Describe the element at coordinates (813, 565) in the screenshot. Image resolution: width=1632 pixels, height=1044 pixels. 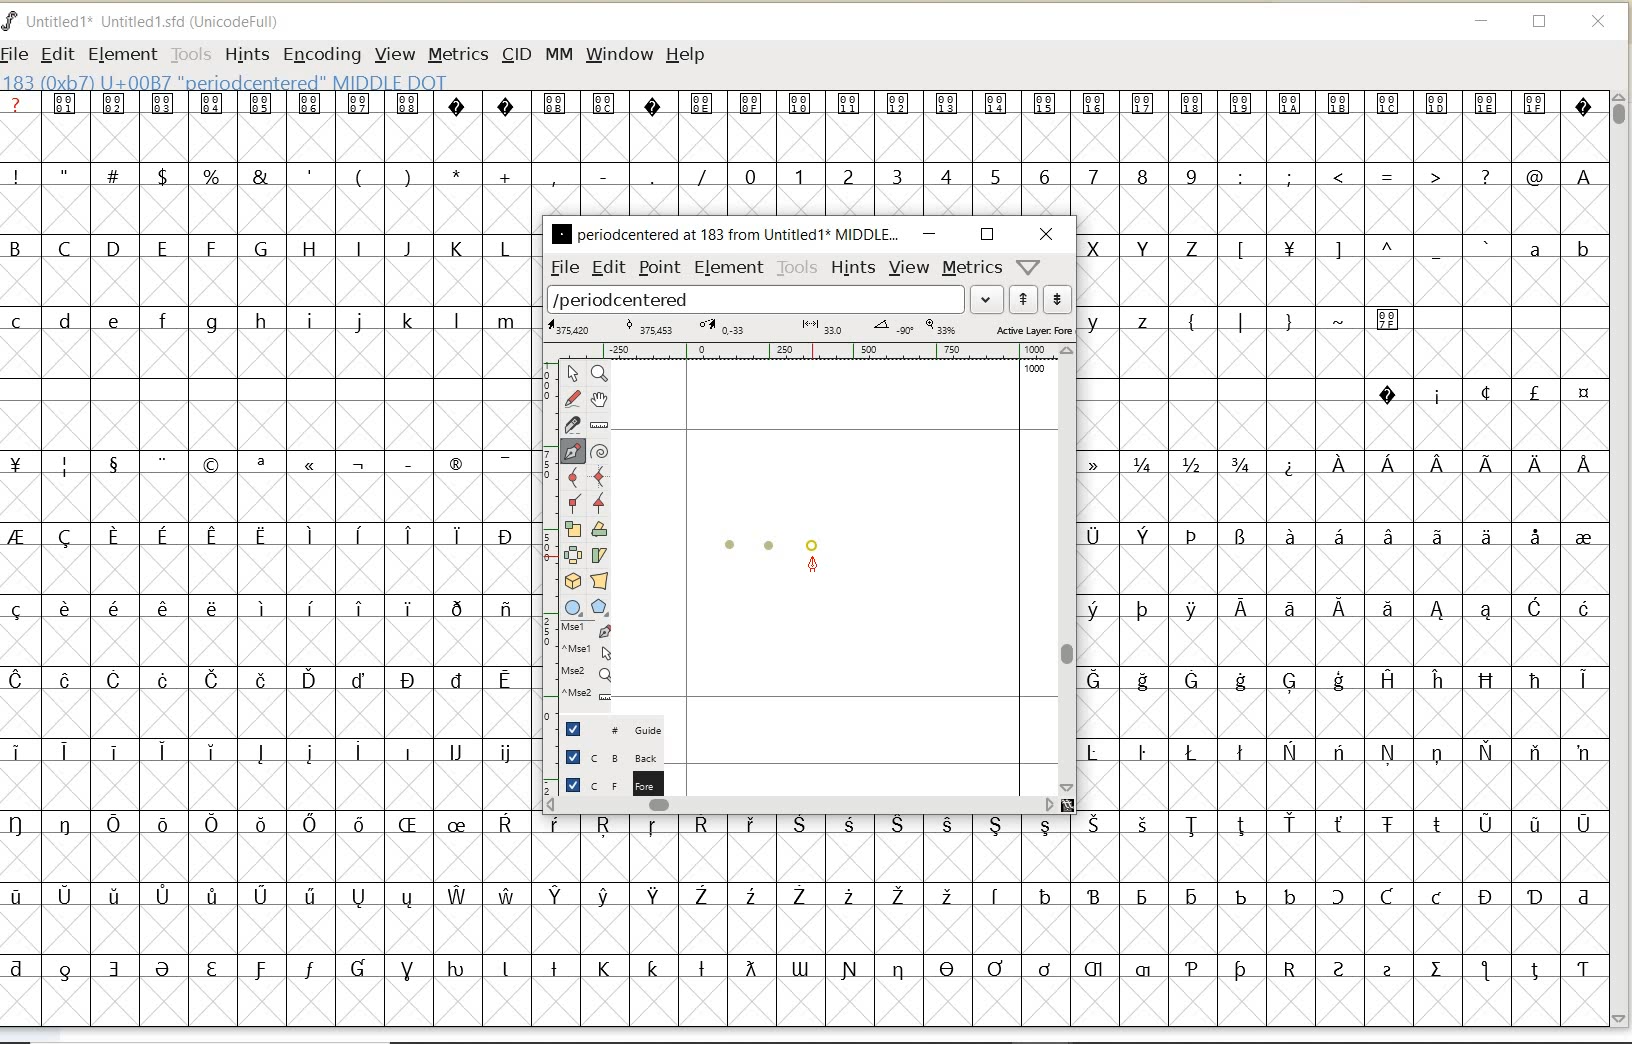
I see `feltpen tool/cursor location` at that location.